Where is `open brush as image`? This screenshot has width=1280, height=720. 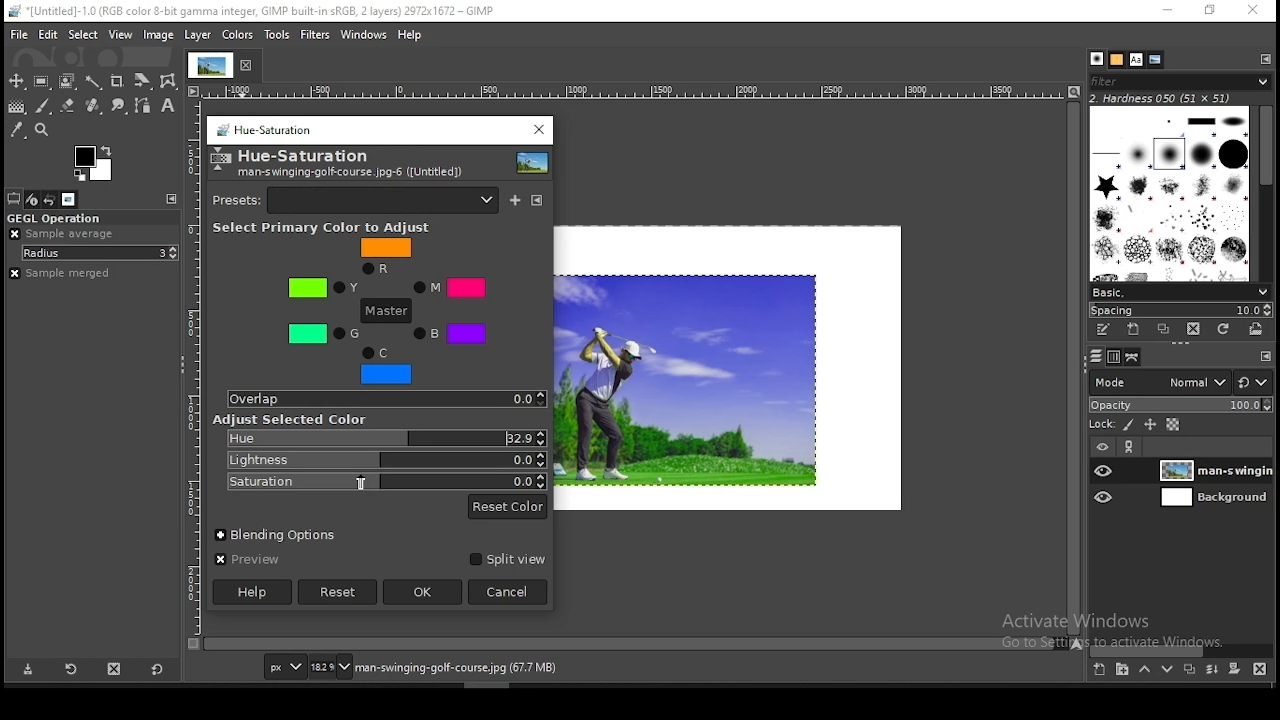 open brush as image is located at coordinates (1256, 329).